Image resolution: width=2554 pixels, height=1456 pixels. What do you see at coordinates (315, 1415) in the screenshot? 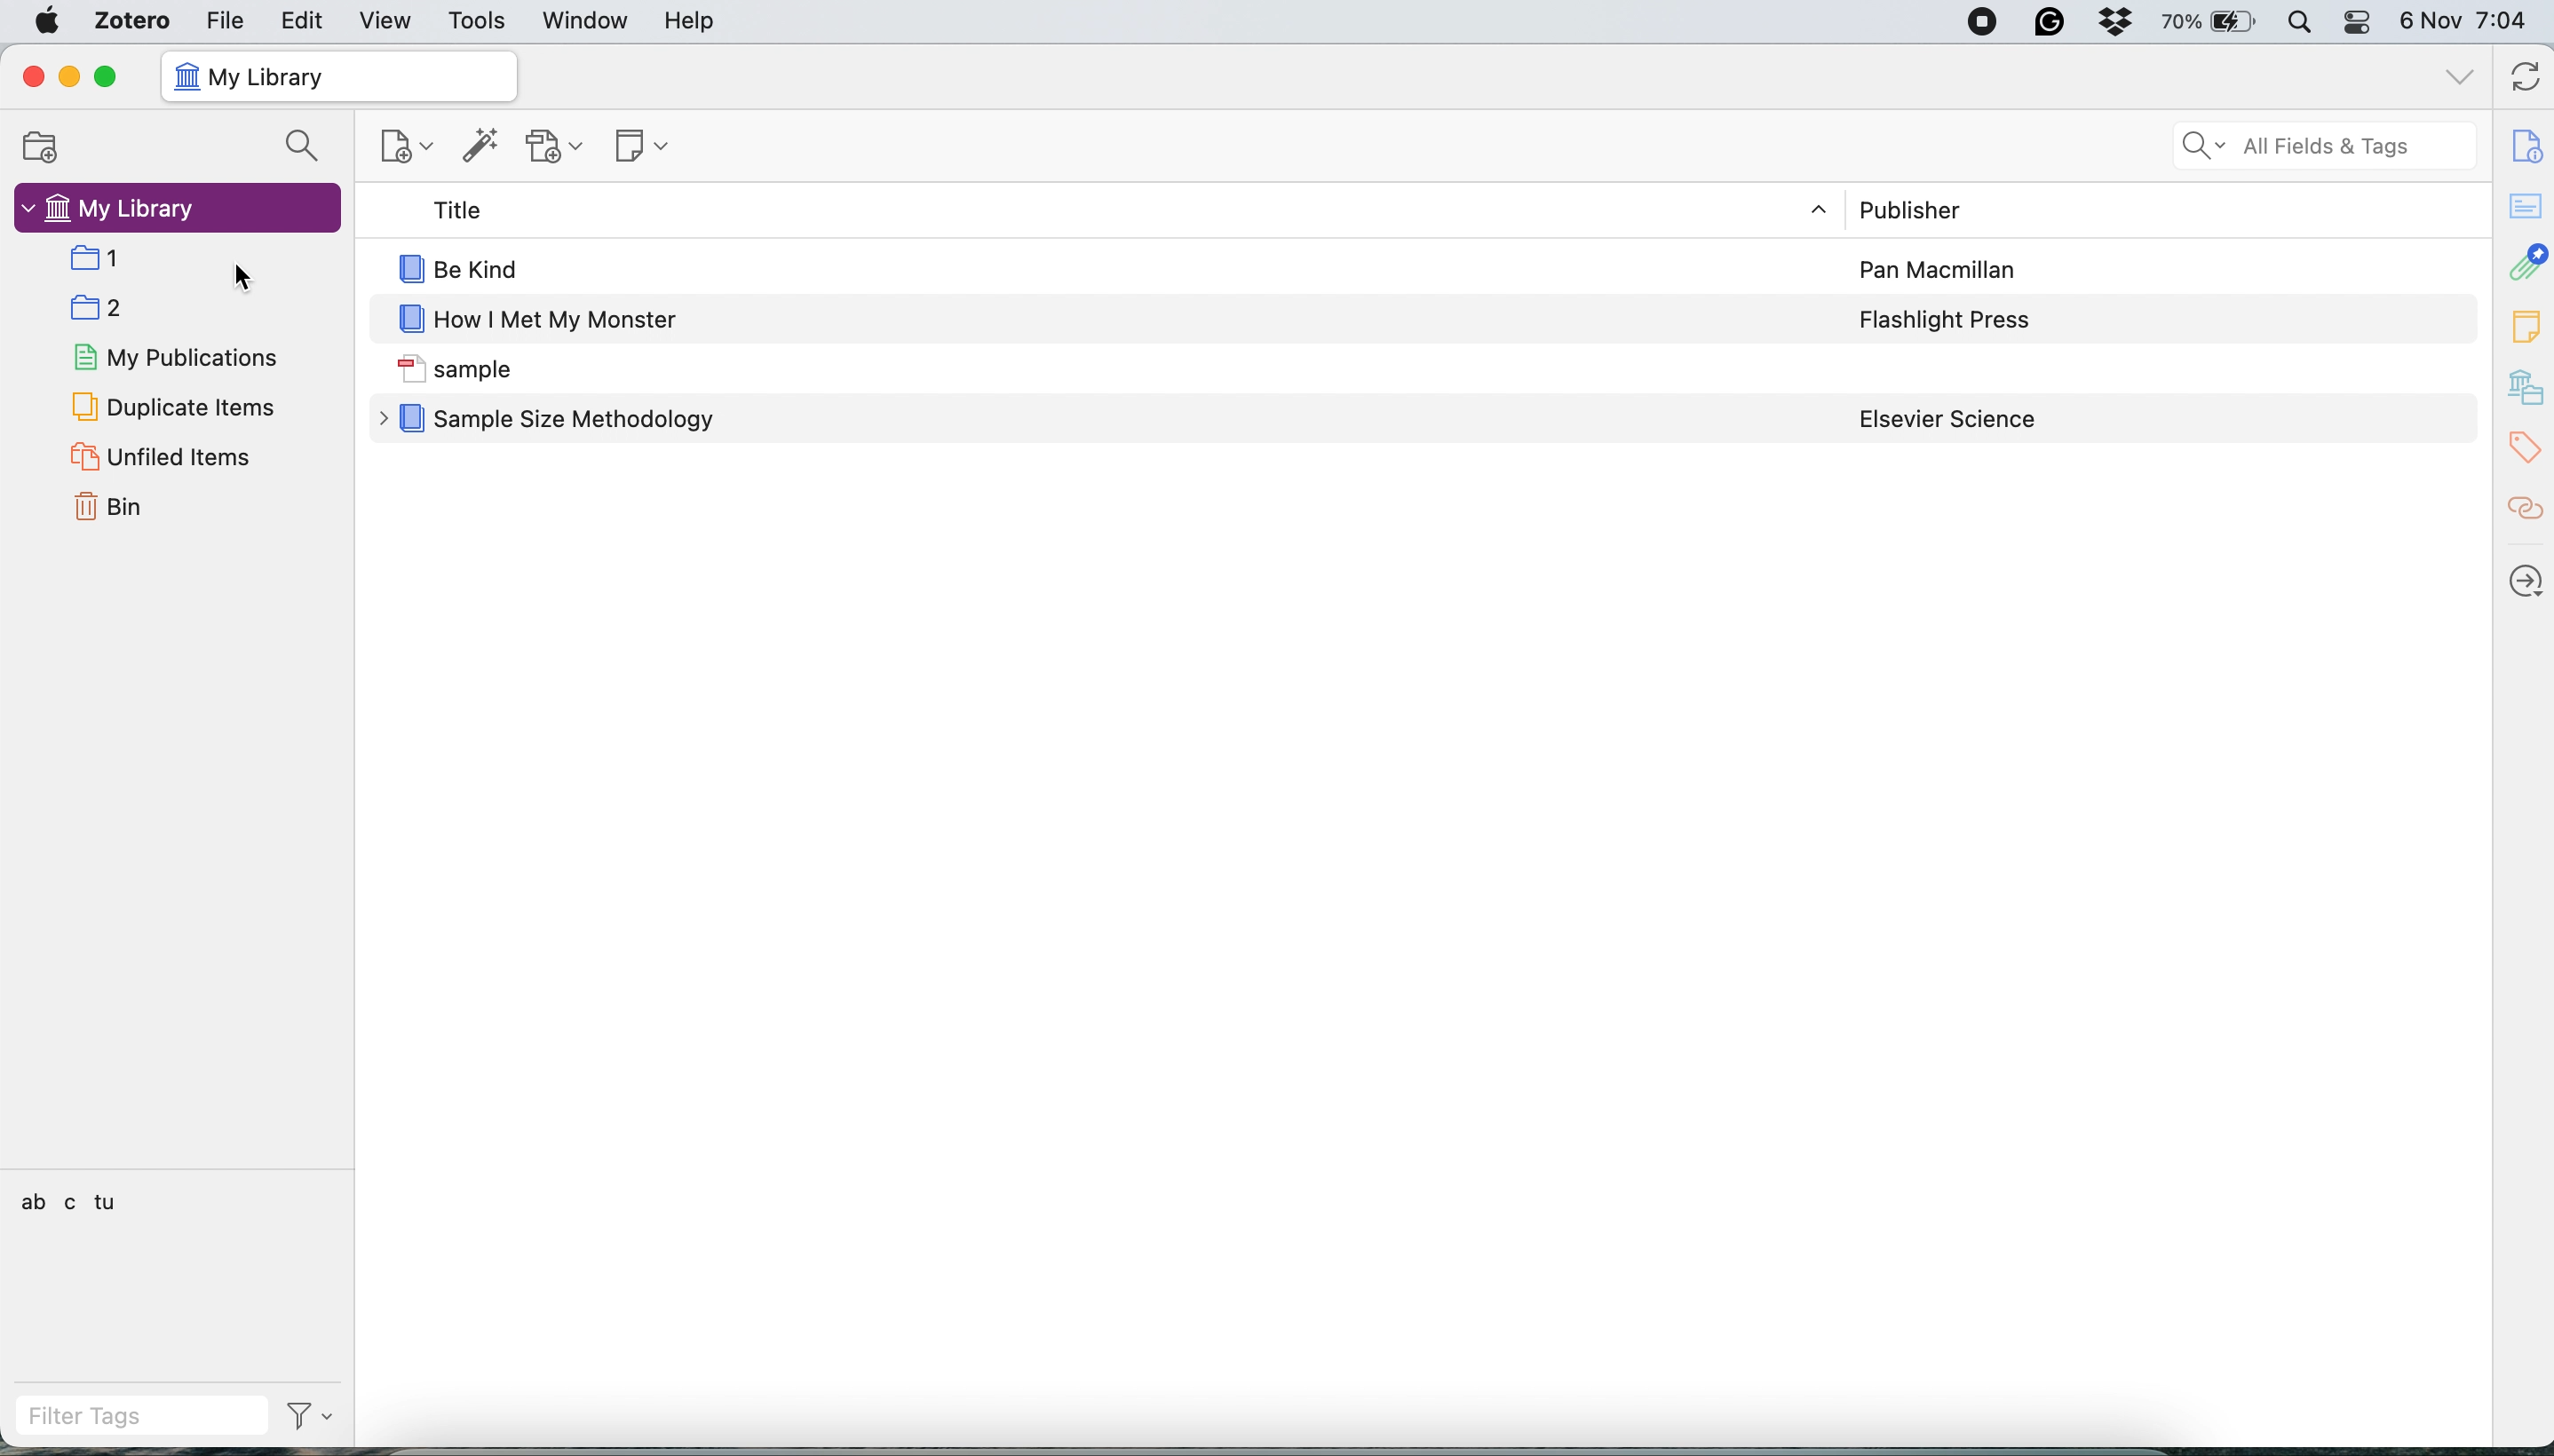
I see `filter tags drop down` at bounding box center [315, 1415].